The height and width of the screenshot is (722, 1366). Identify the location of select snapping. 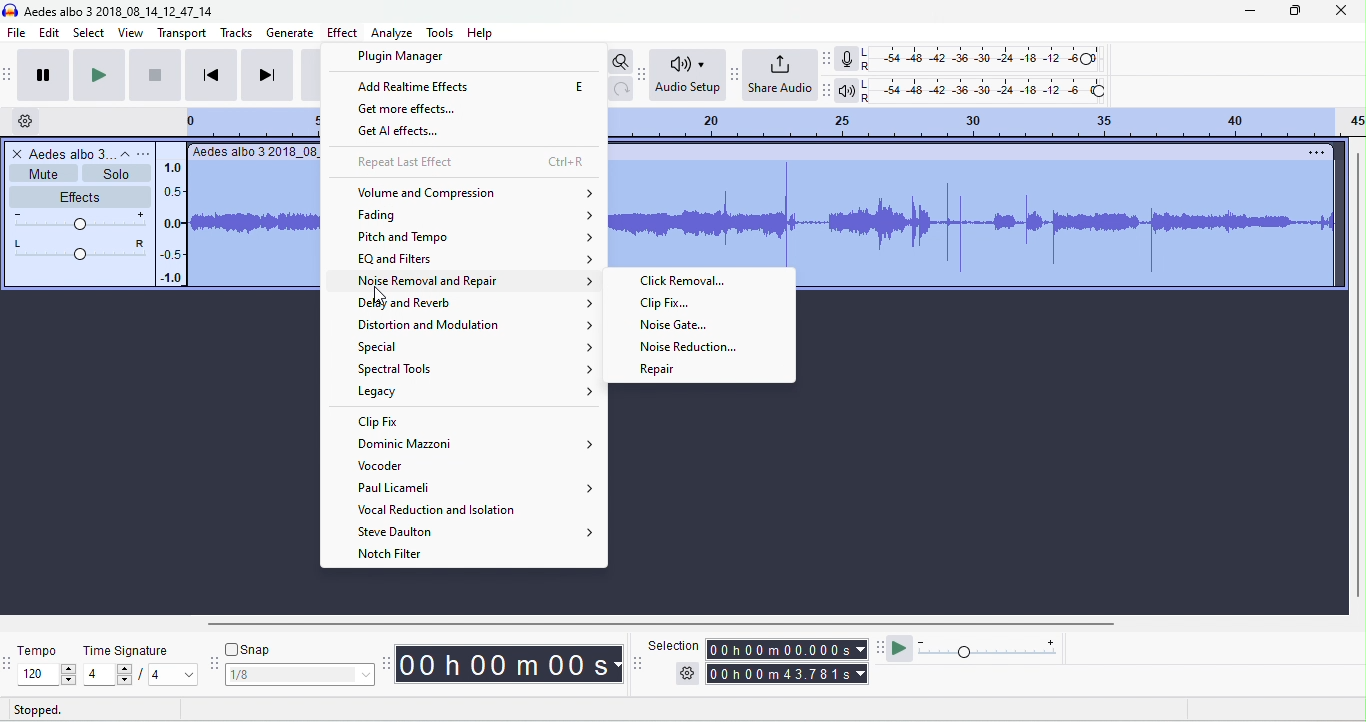
(299, 673).